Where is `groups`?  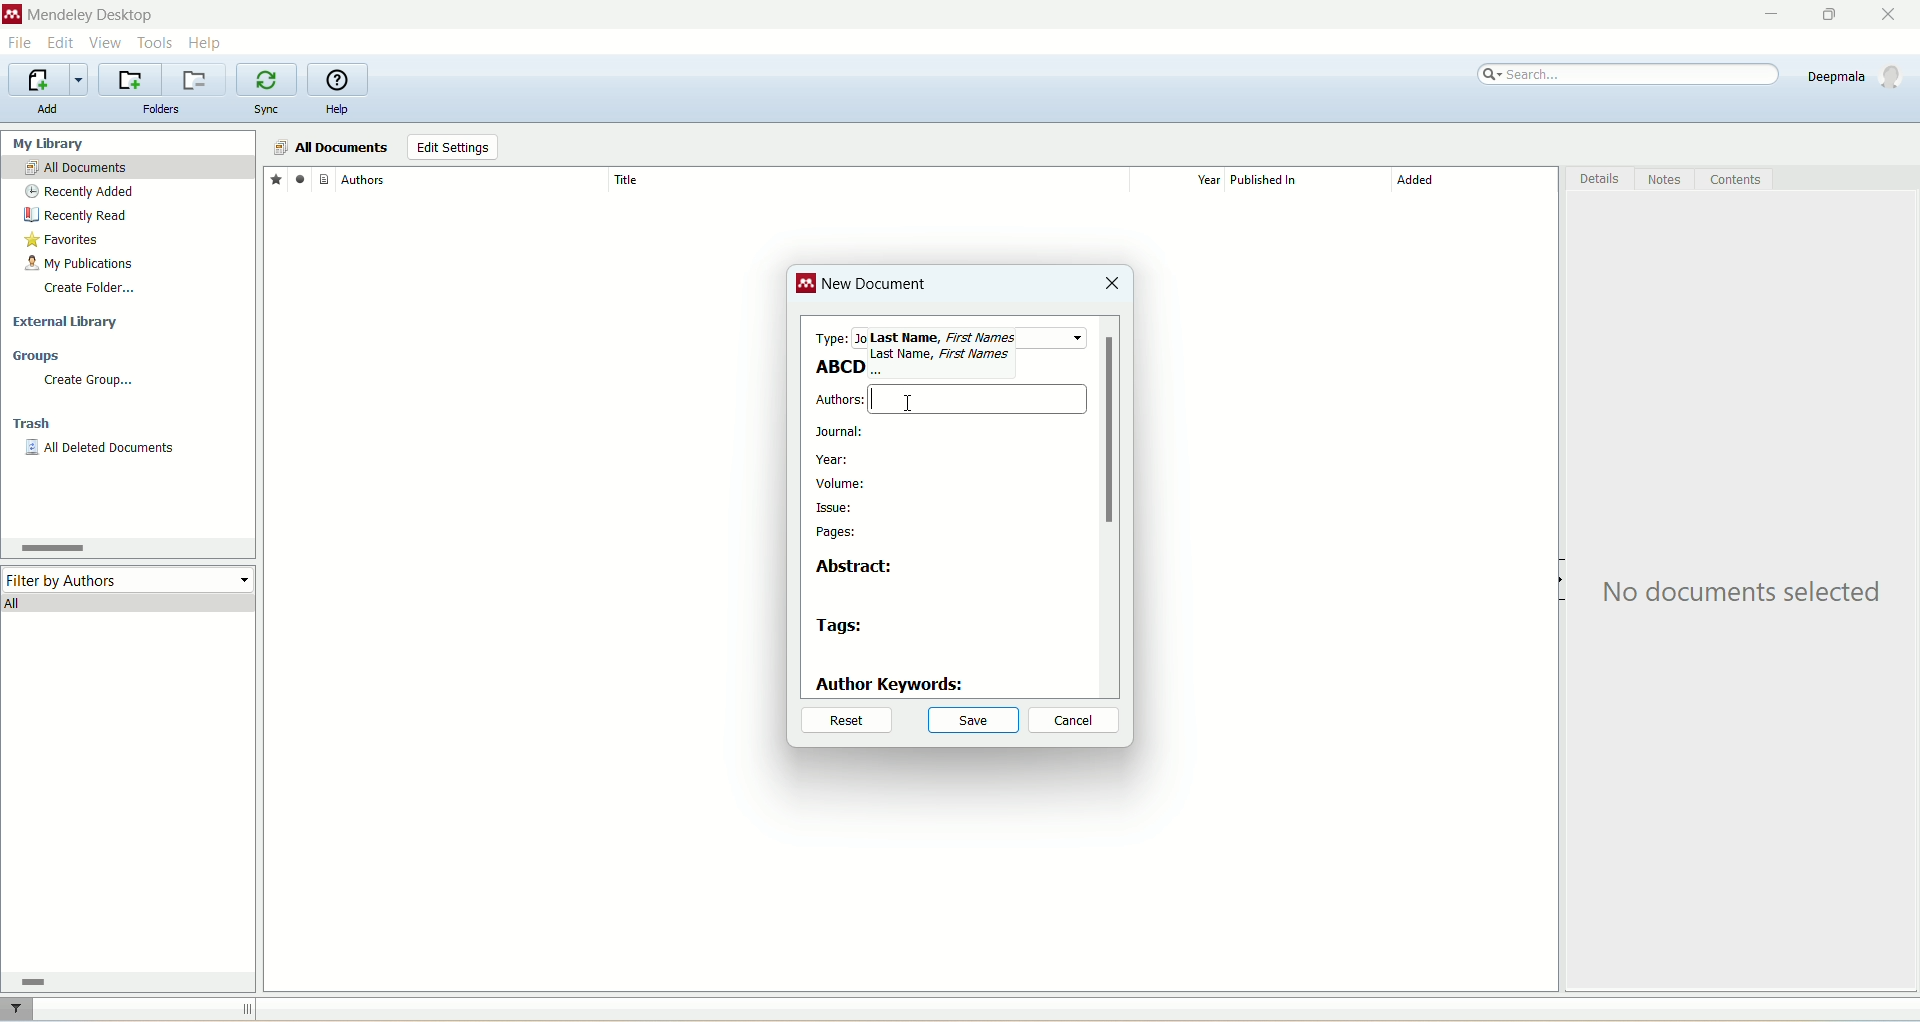 groups is located at coordinates (38, 357).